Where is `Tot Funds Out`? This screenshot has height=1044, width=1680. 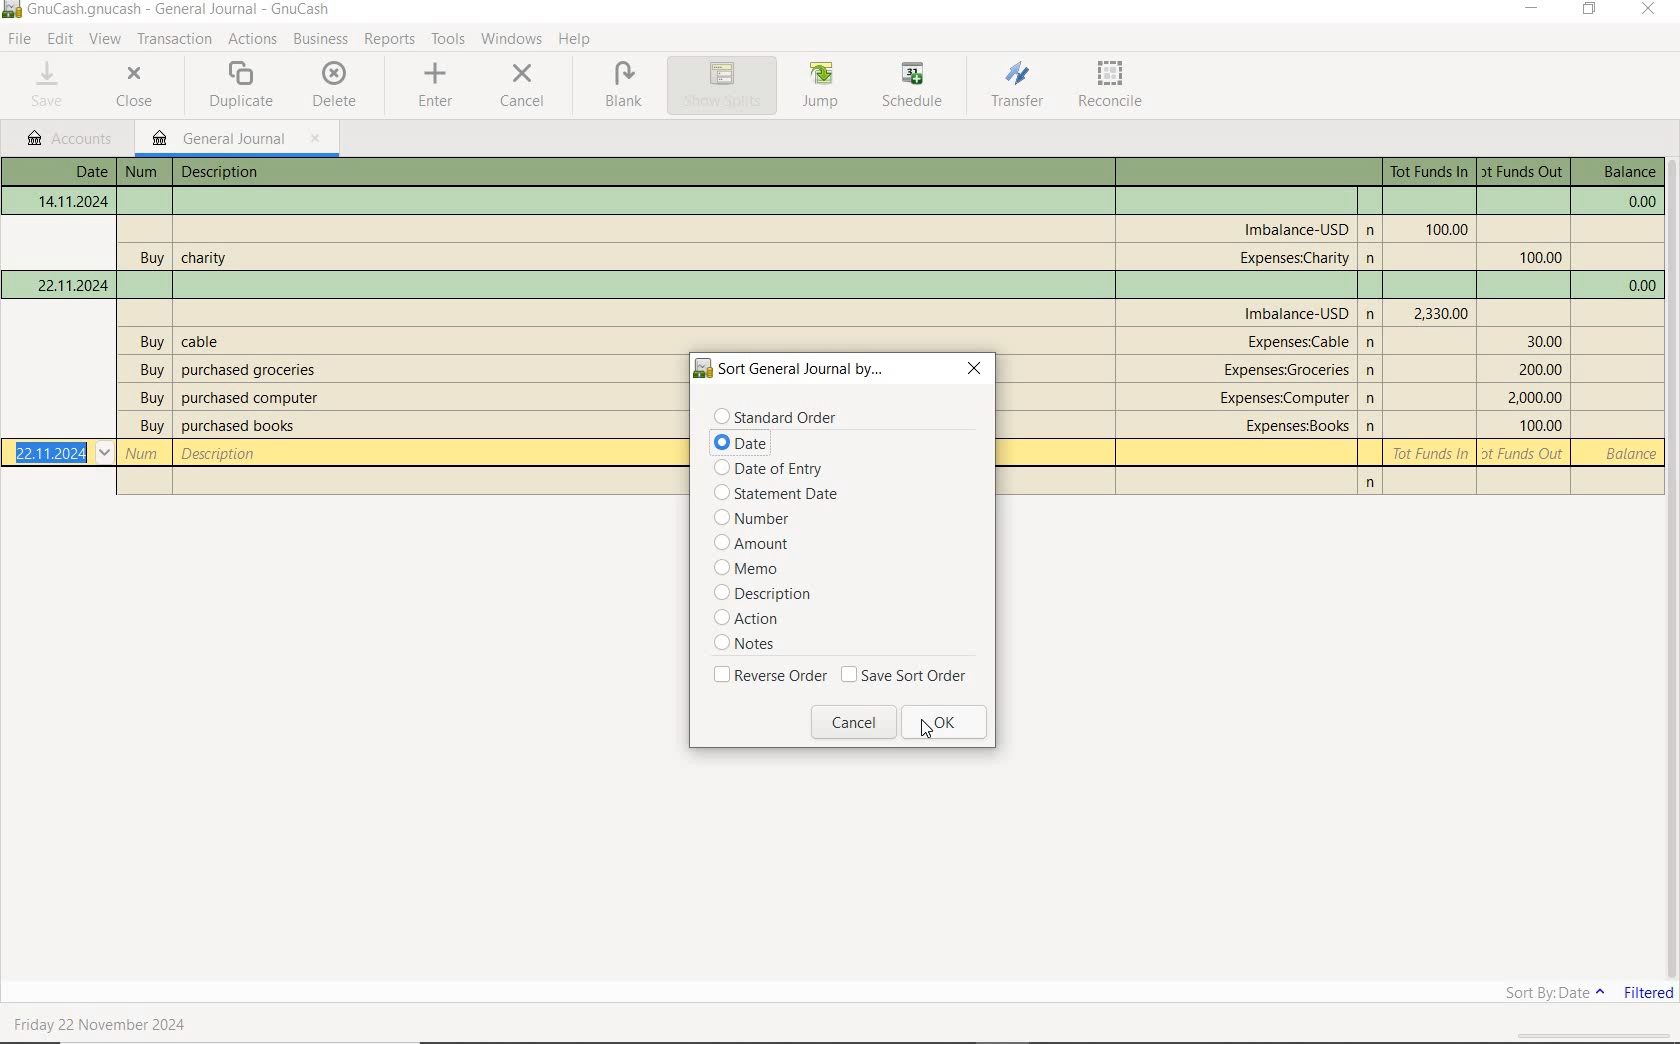
Tot Funds Out is located at coordinates (1540, 370).